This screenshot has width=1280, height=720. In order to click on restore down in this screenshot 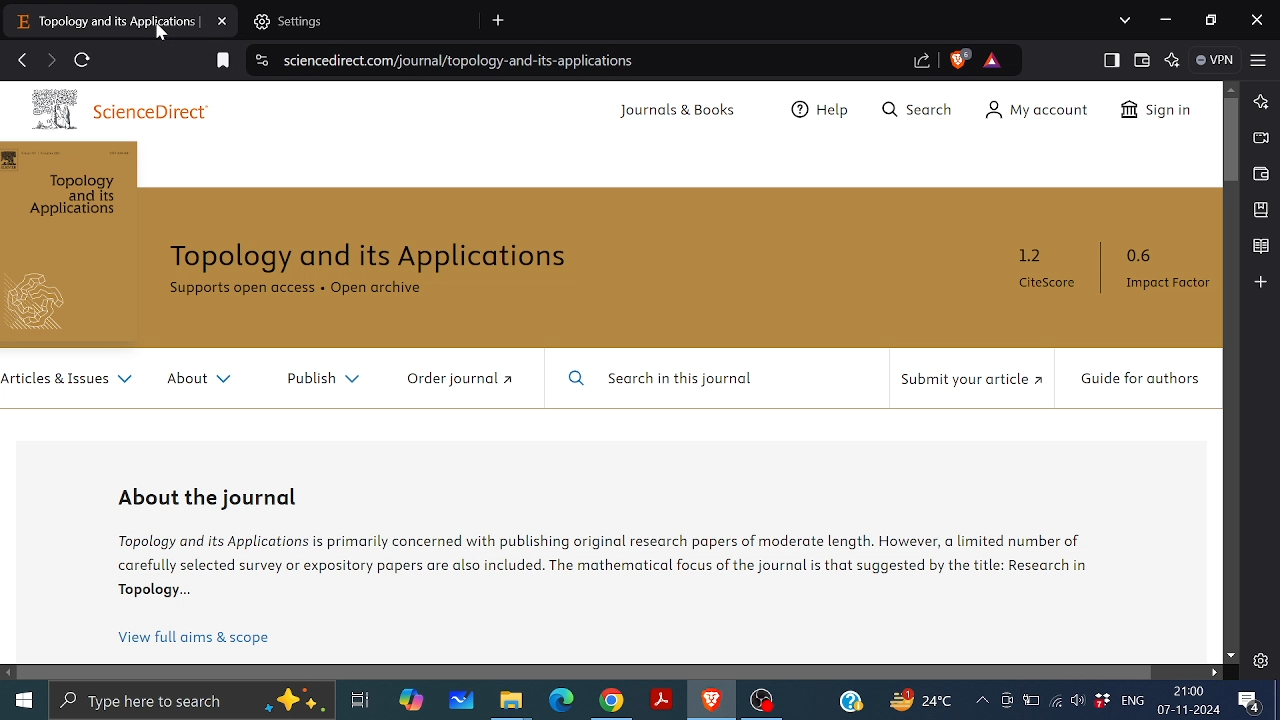, I will do `click(1210, 19)`.